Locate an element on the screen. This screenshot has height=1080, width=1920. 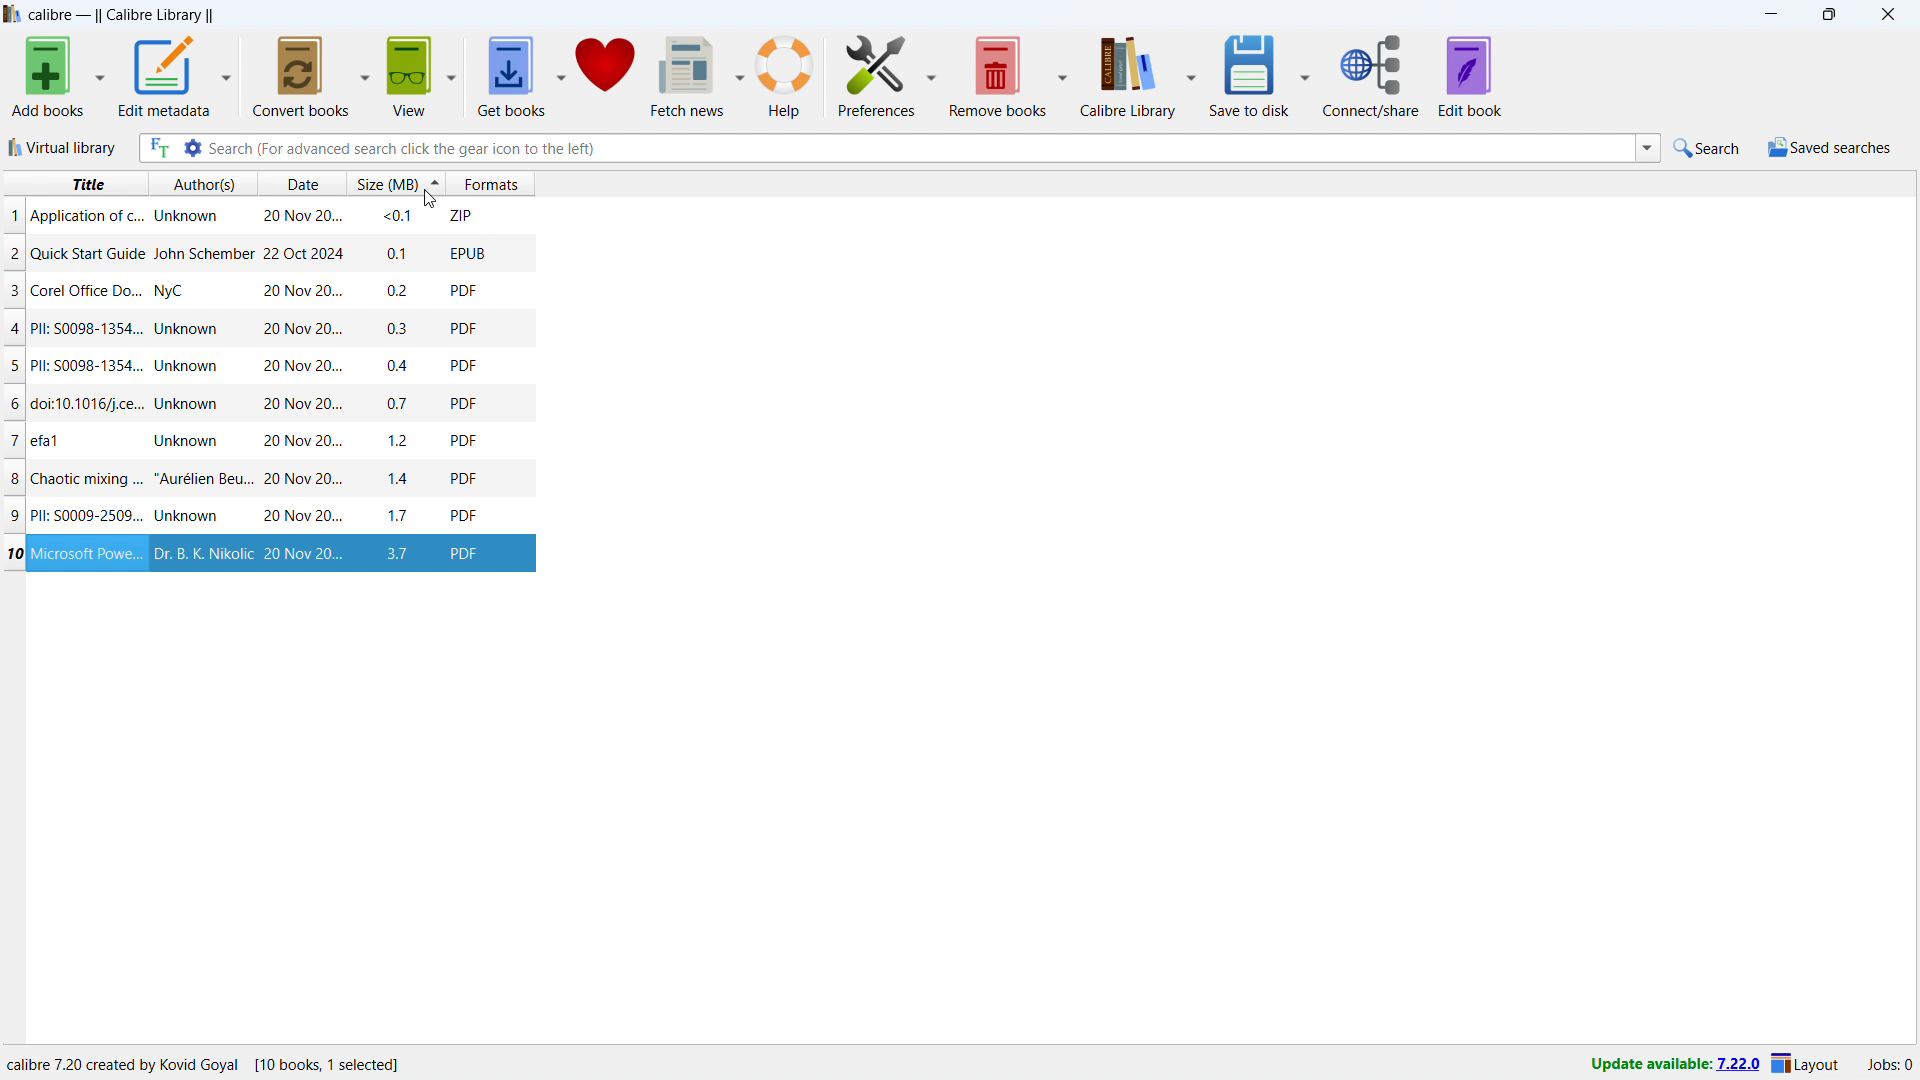
formats is located at coordinates (491, 184).